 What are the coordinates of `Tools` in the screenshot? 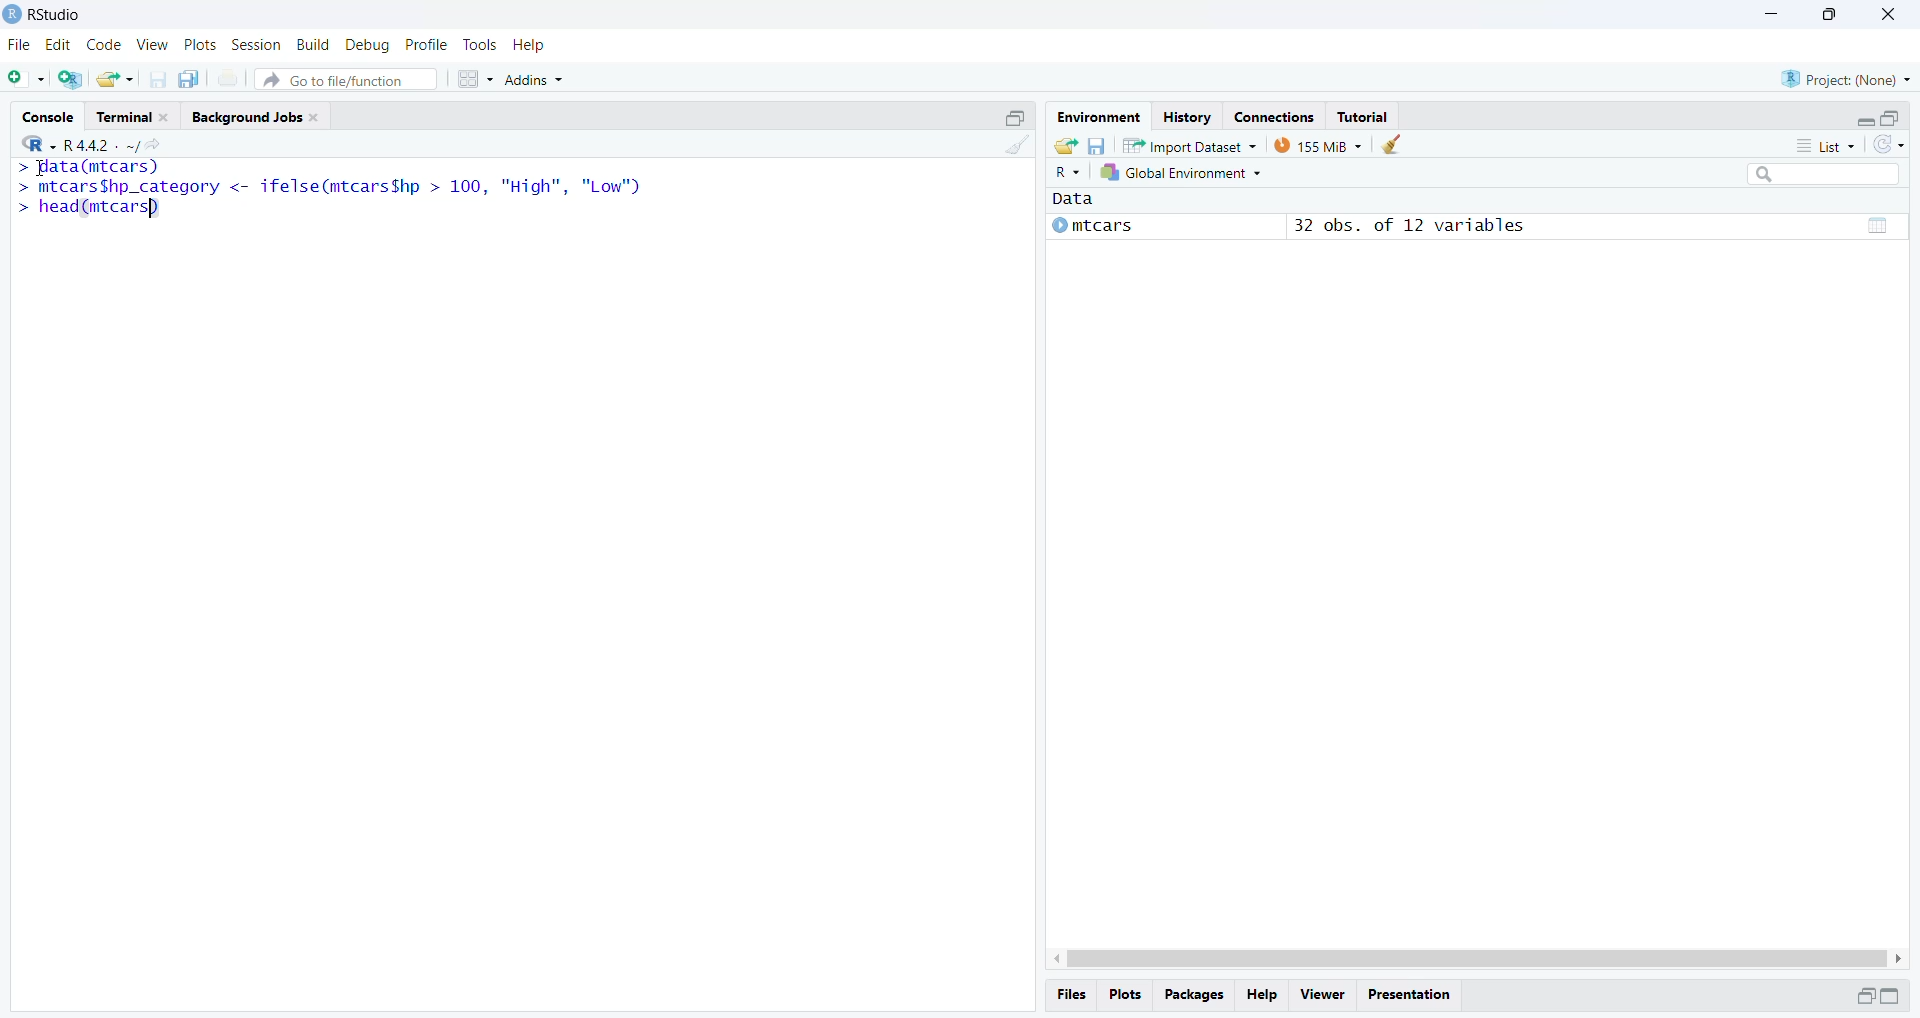 It's located at (480, 45).